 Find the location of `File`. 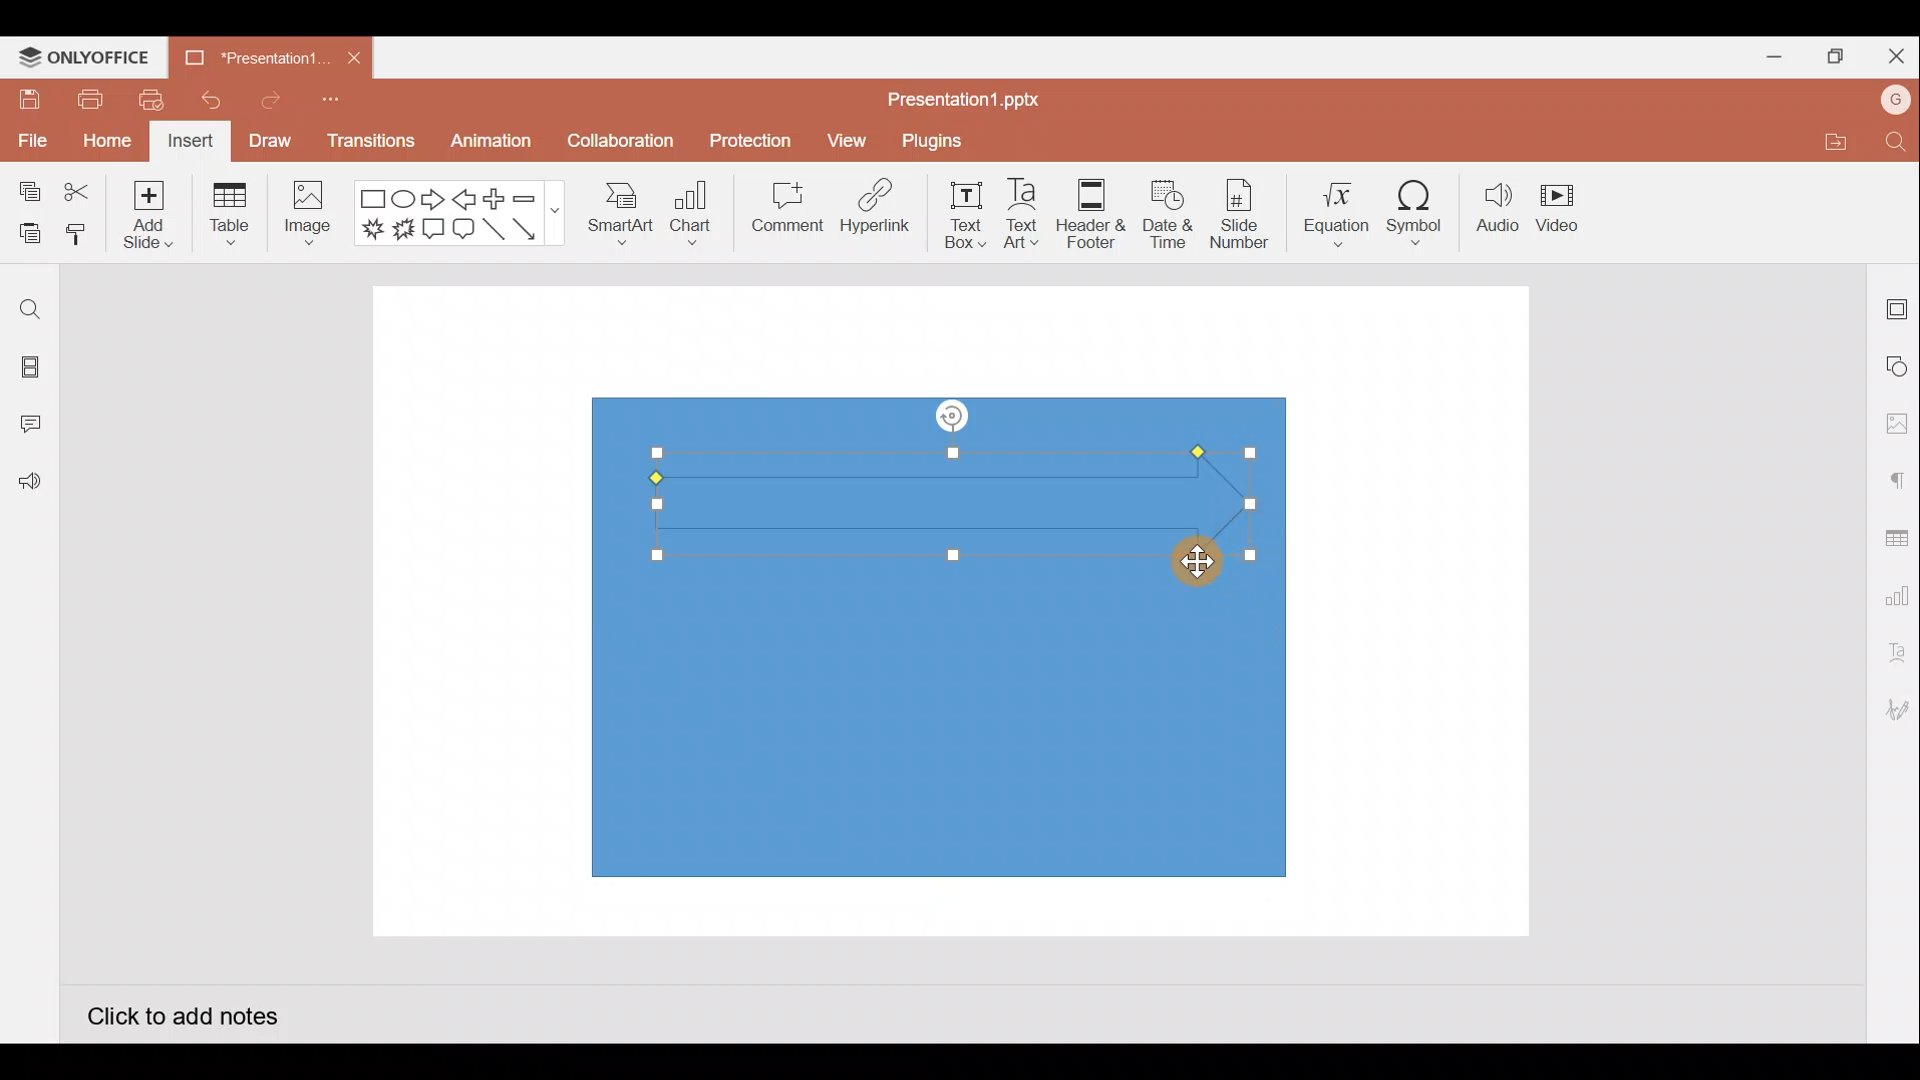

File is located at coordinates (30, 137).